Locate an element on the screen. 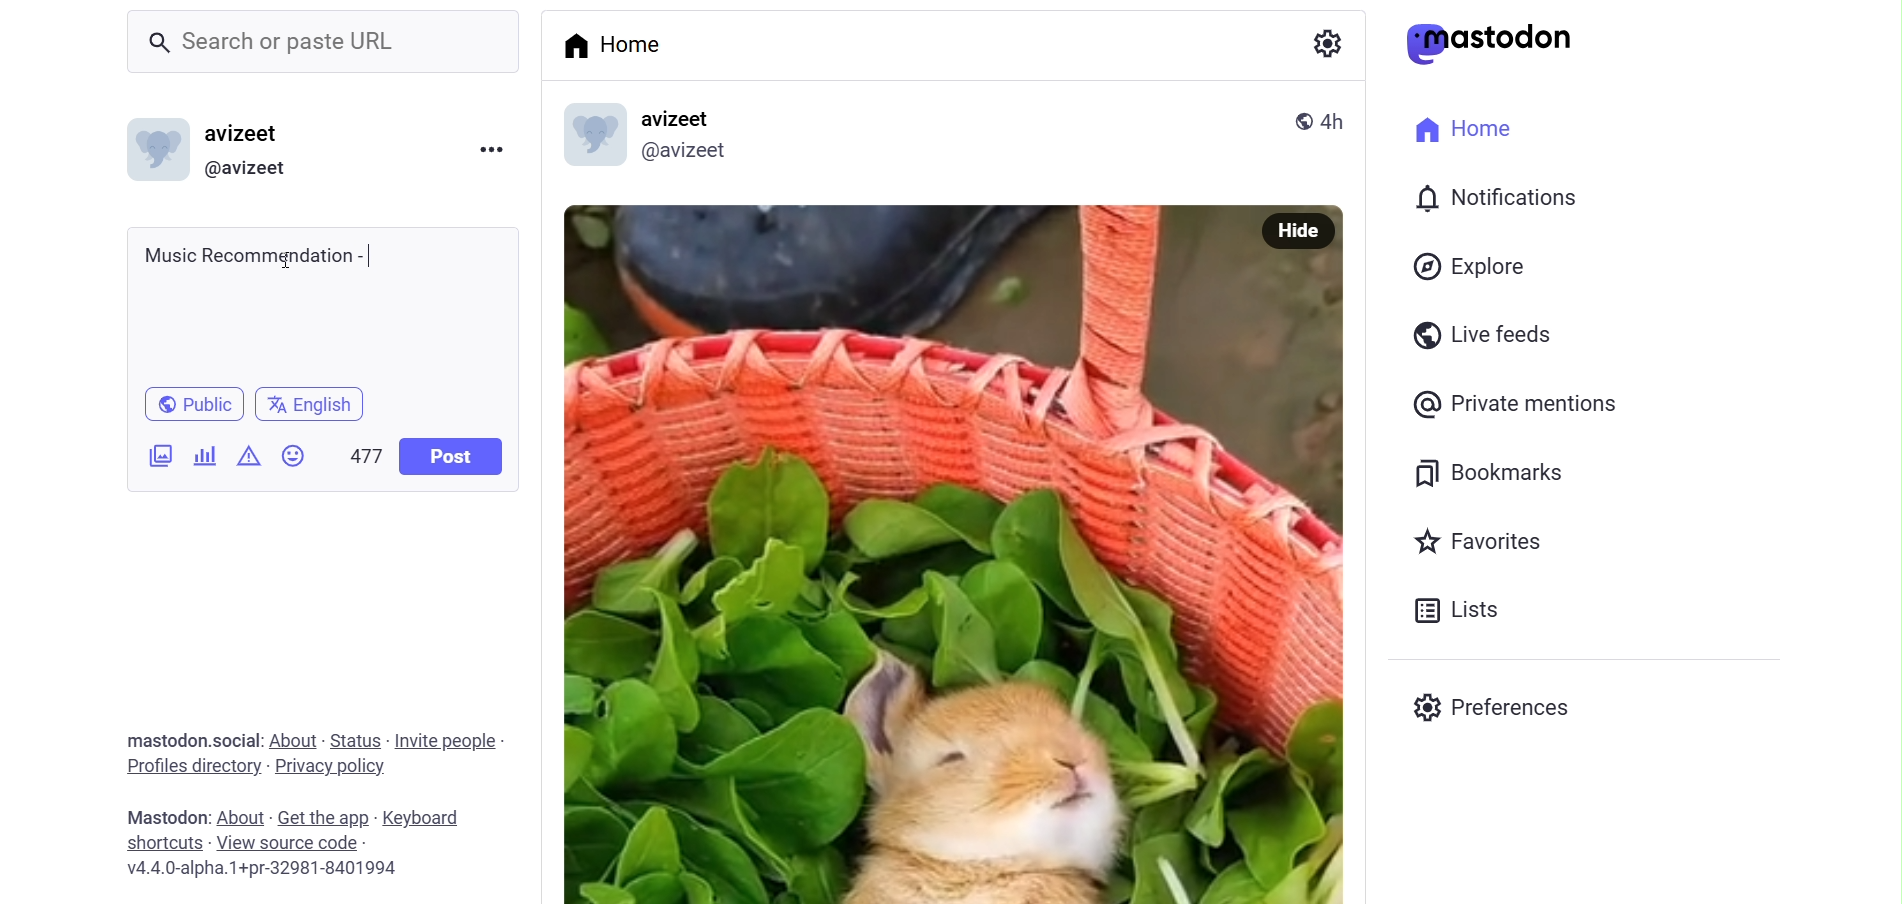 This screenshot has width=1902, height=904. Home is located at coordinates (615, 46).